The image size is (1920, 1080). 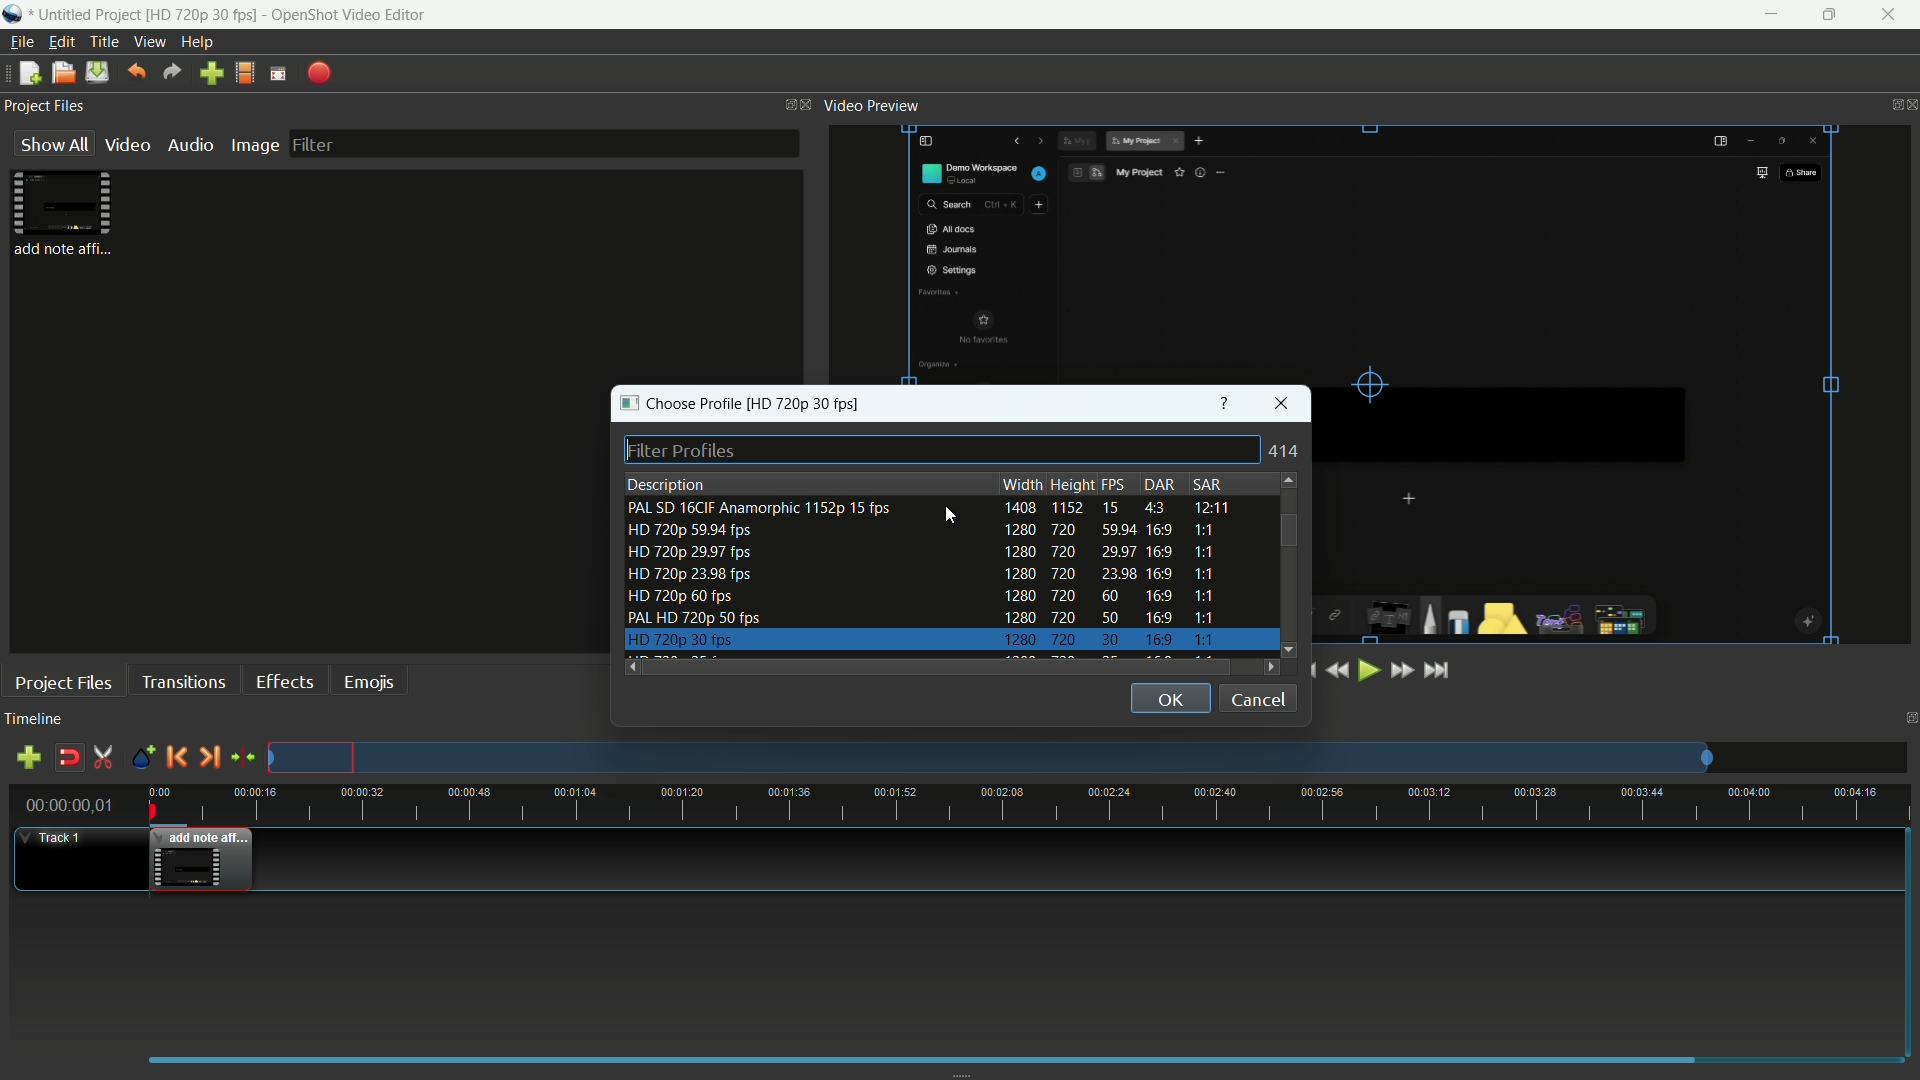 I want to click on fast forward, so click(x=1401, y=670).